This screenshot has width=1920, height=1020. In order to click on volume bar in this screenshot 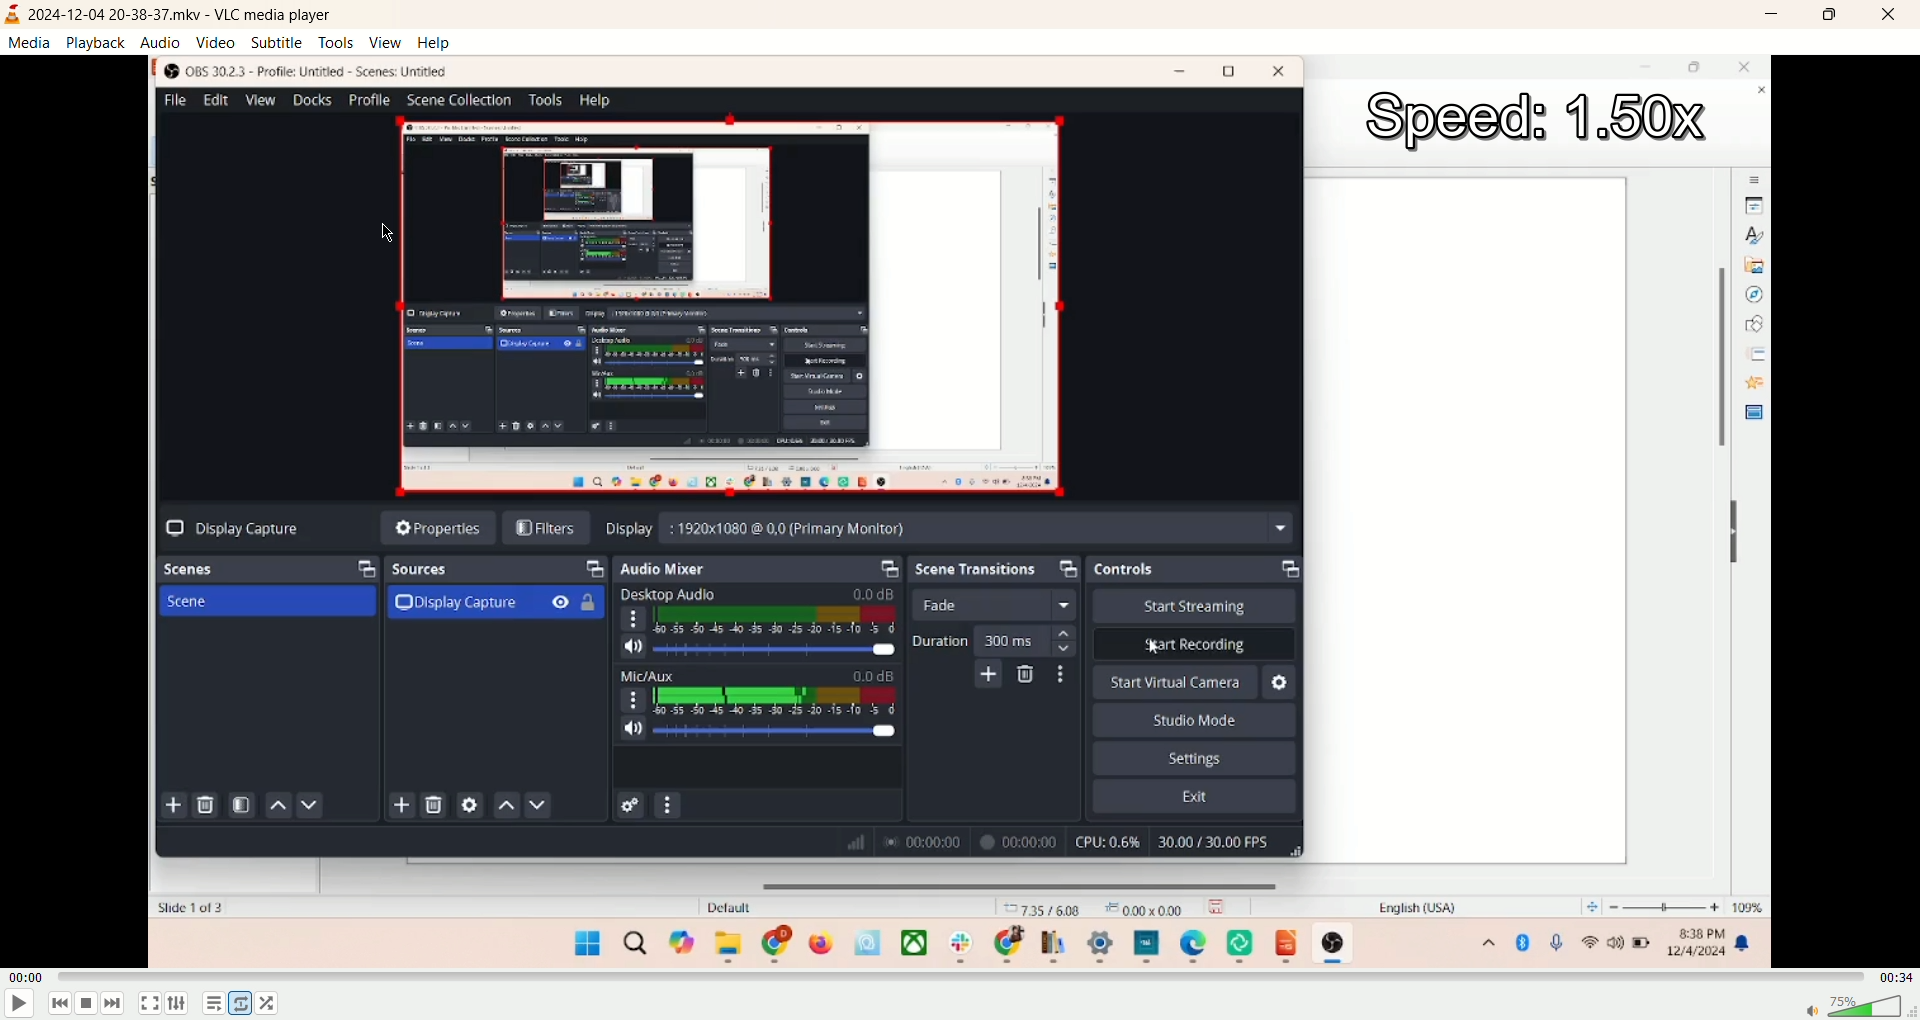, I will do `click(1852, 1006)`.